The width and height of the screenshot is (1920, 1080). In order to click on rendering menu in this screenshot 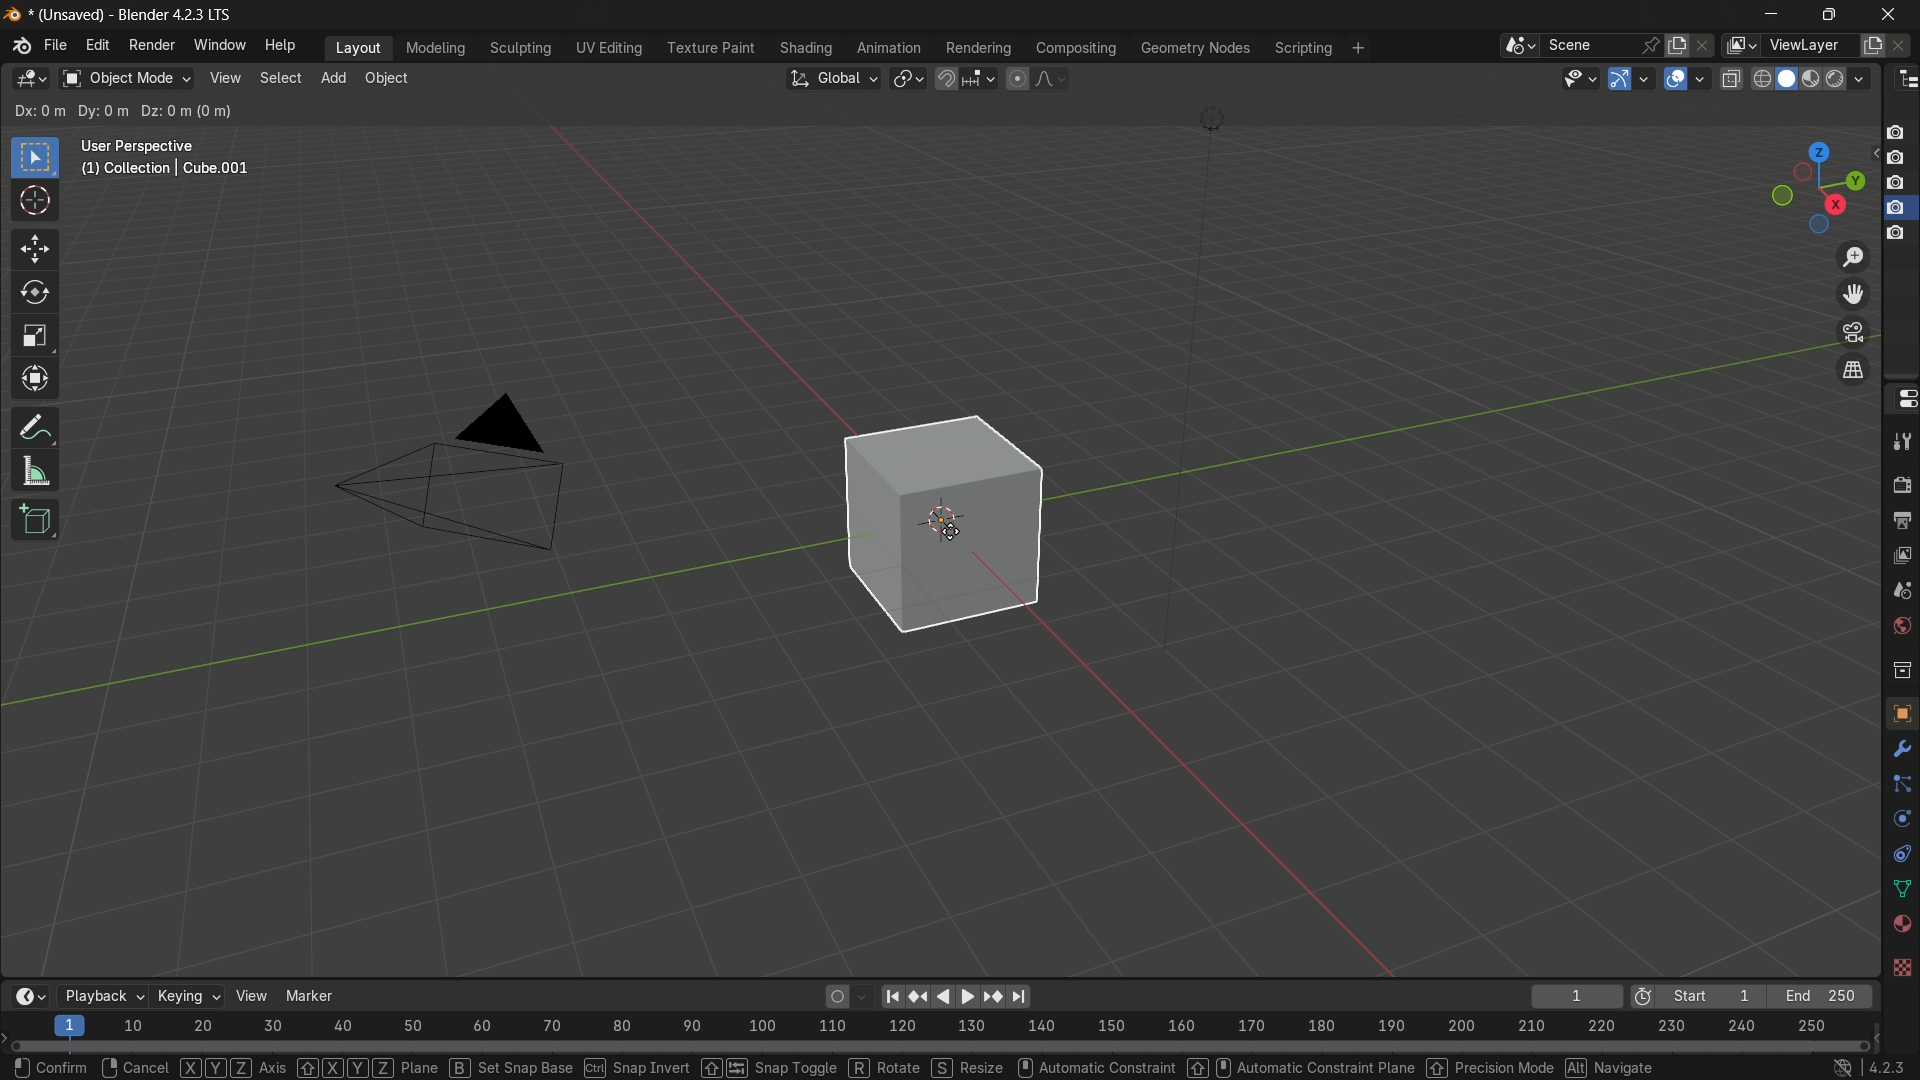, I will do `click(976, 47)`.